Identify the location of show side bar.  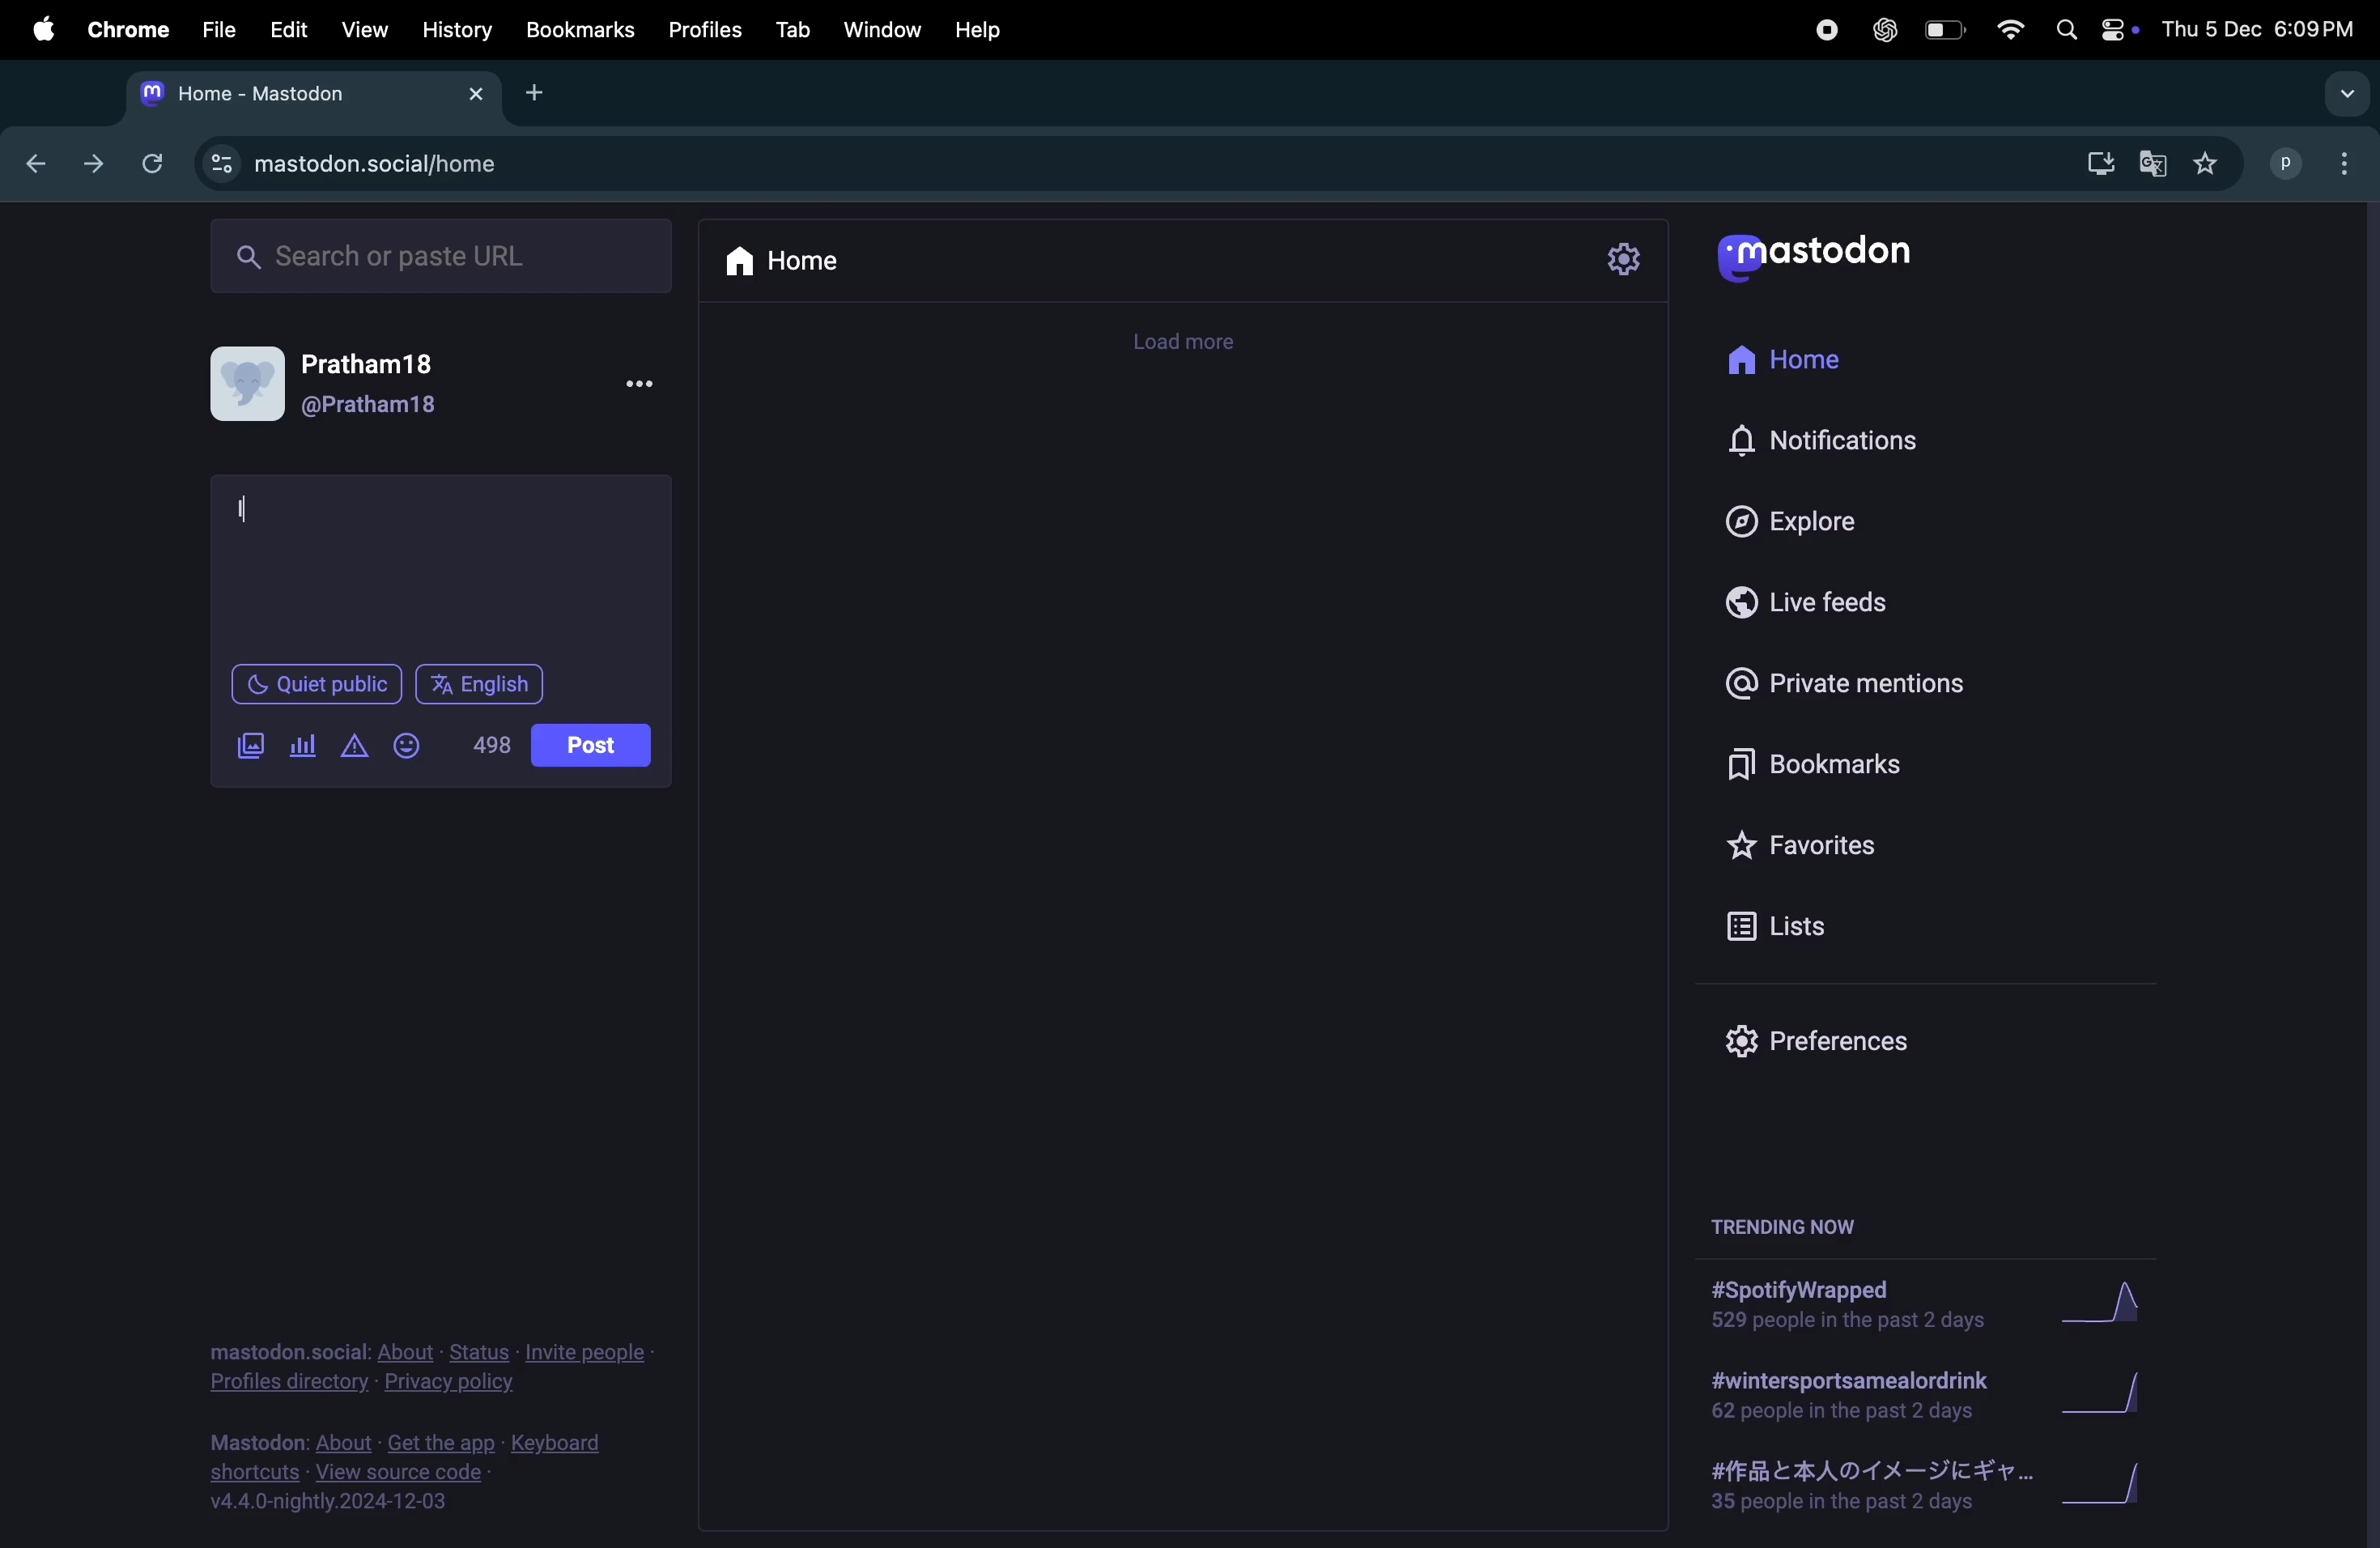
(2346, 93).